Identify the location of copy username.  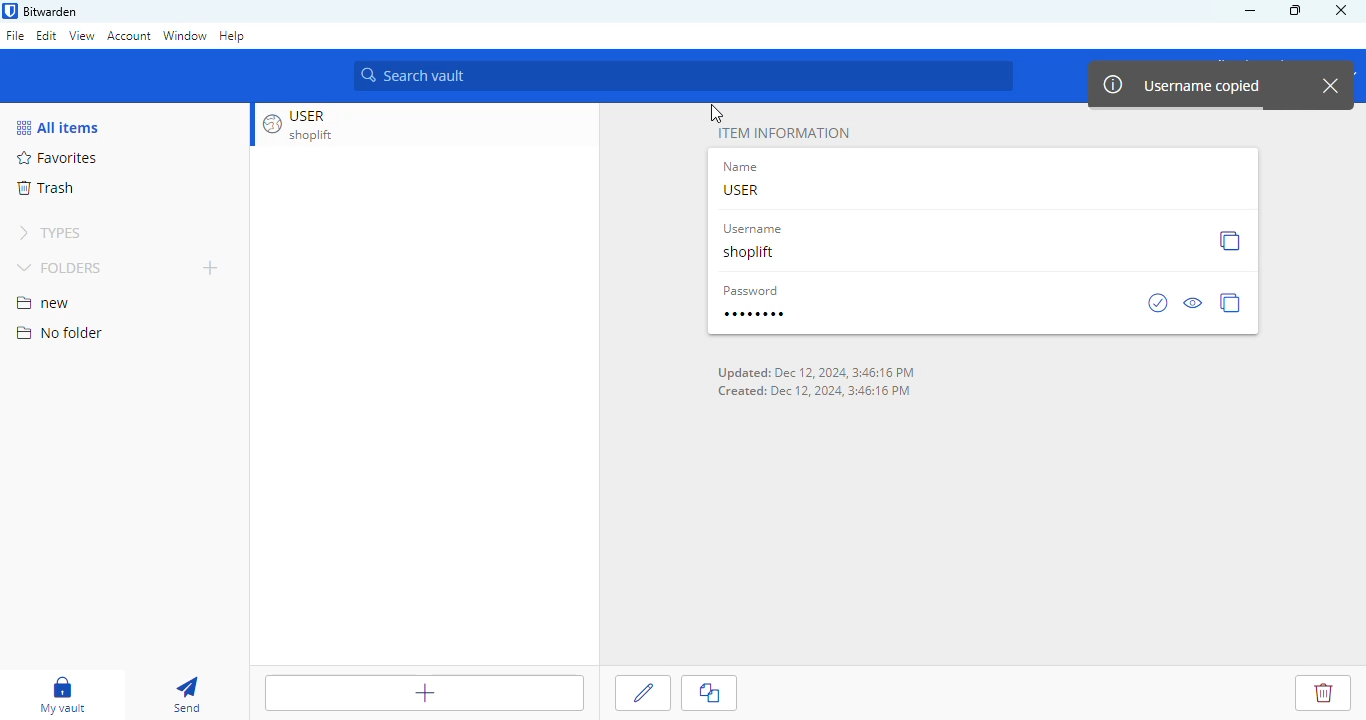
(1229, 240).